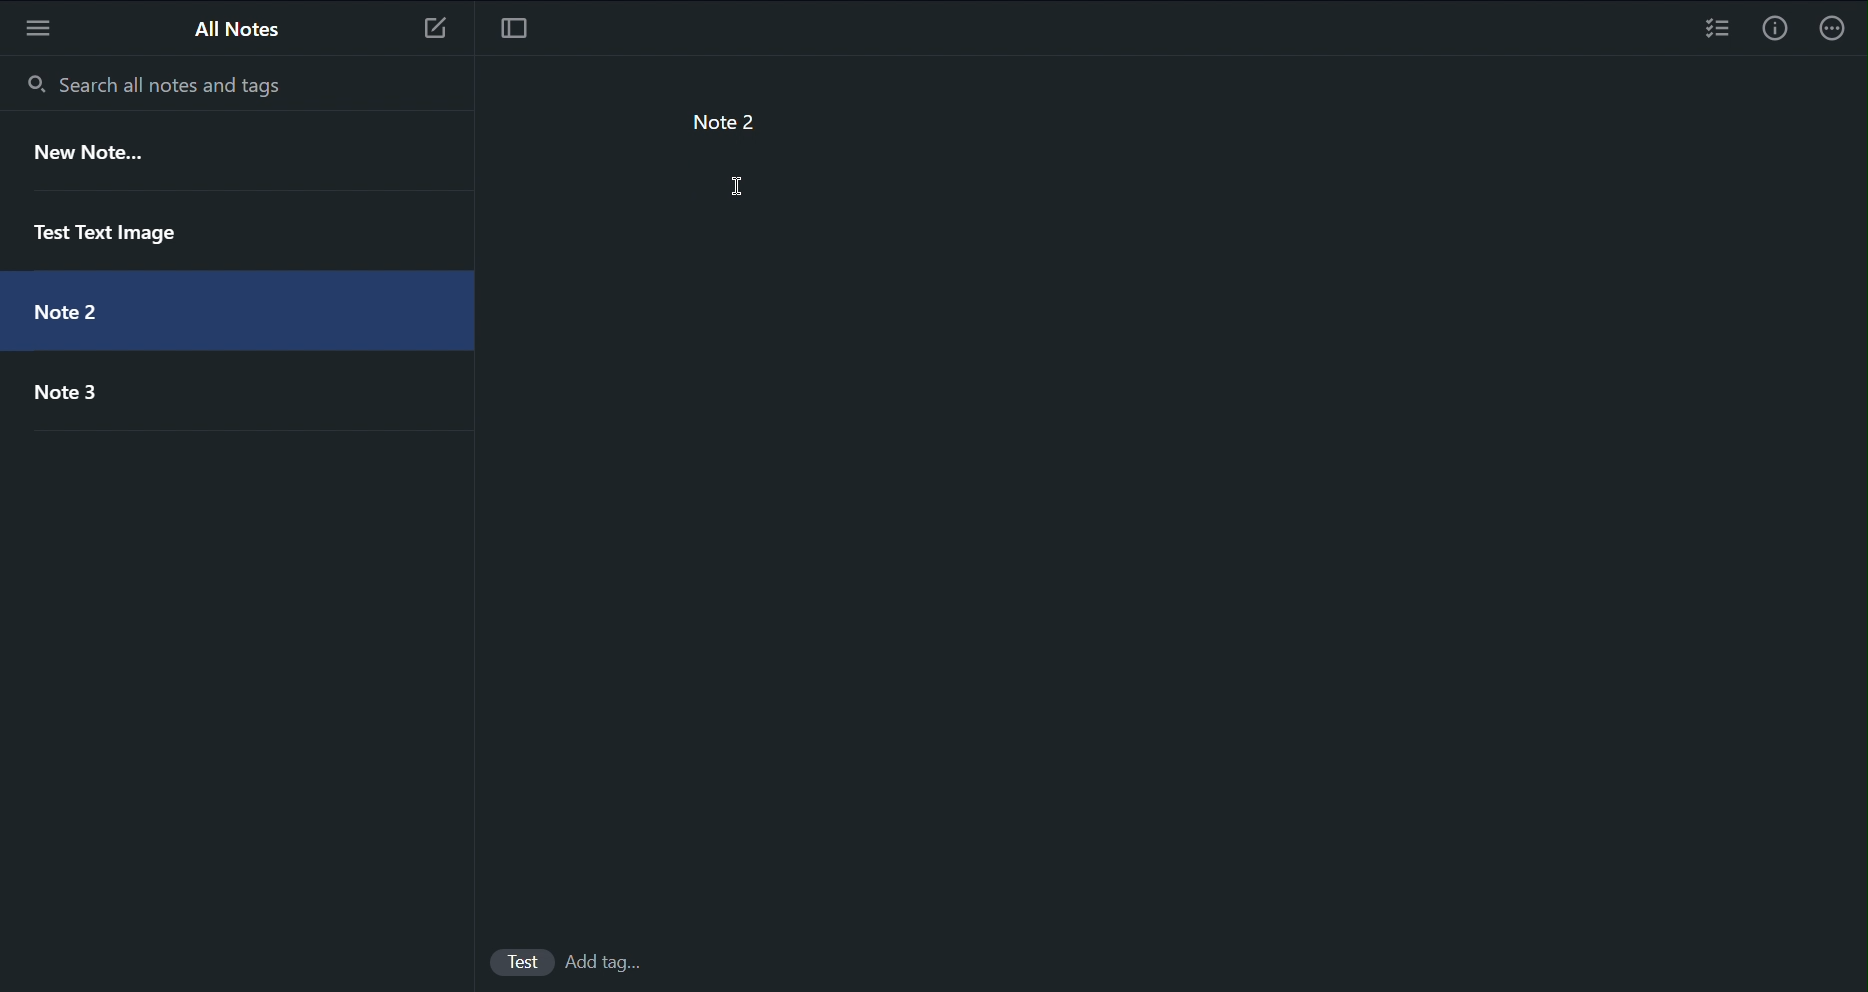  What do you see at coordinates (432, 23) in the screenshot?
I see `New Note` at bounding box center [432, 23].